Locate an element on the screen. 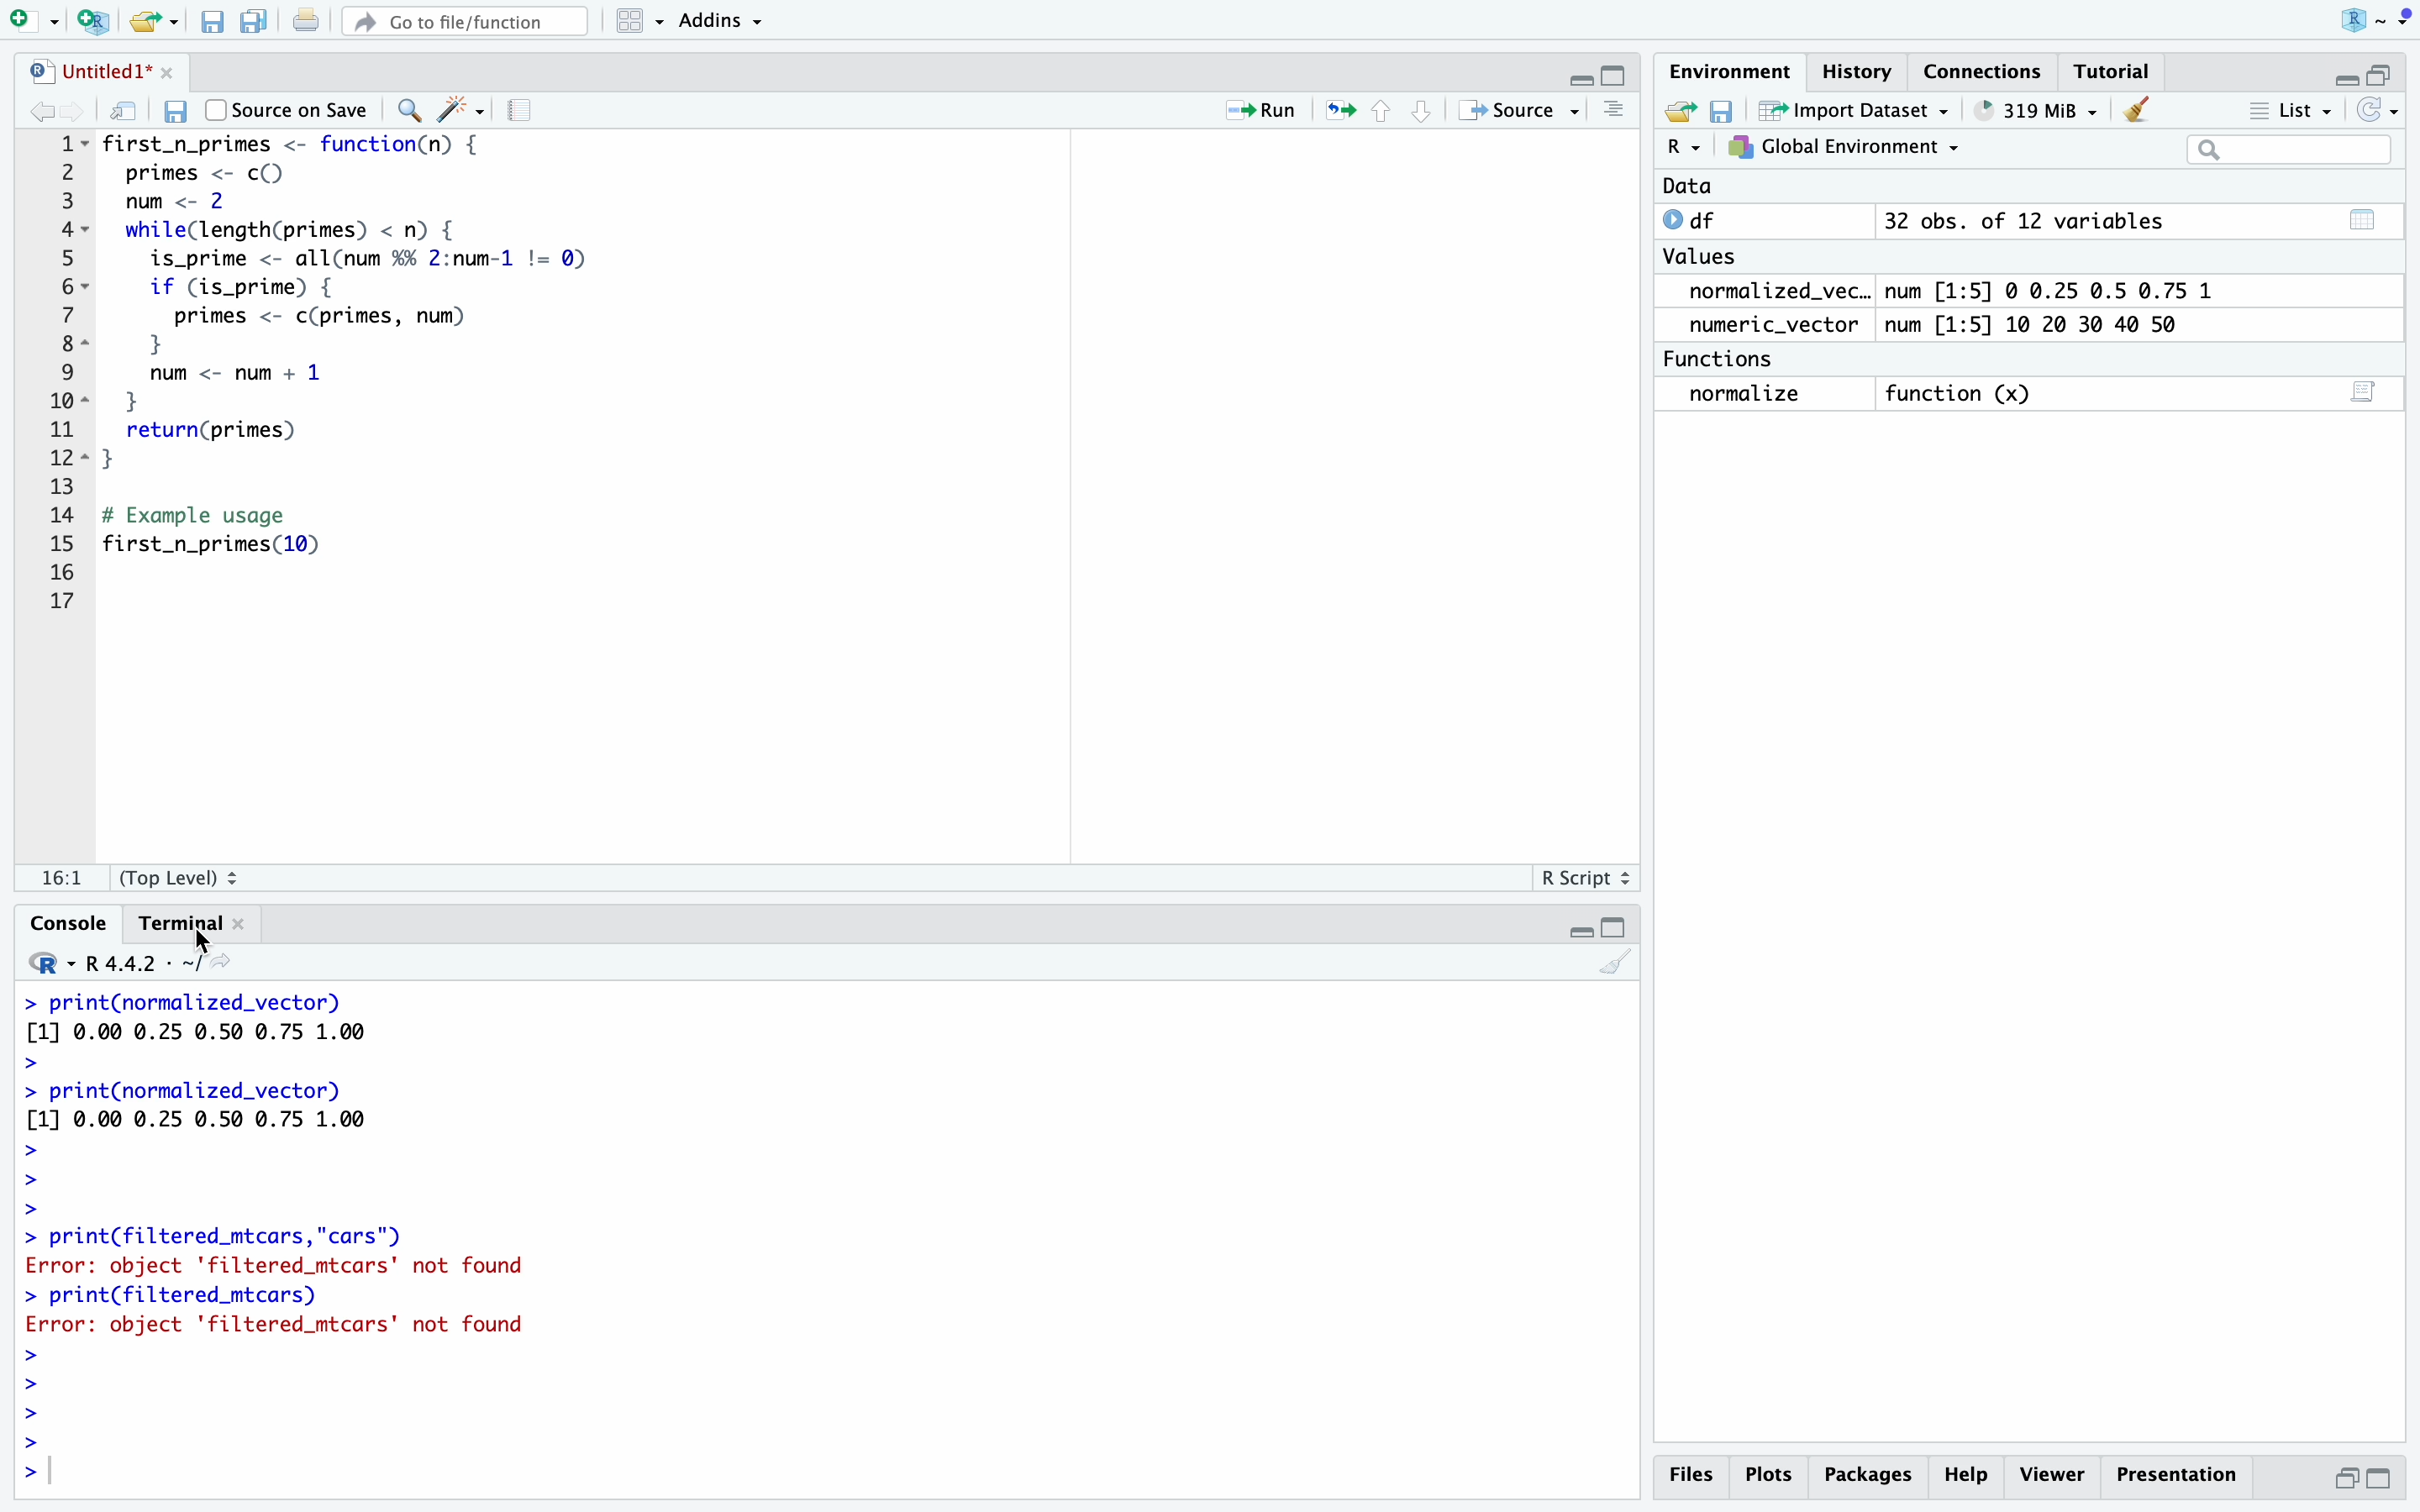 The width and height of the screenshot is (2420, 1512). new is located at coordinates (1684, 106).